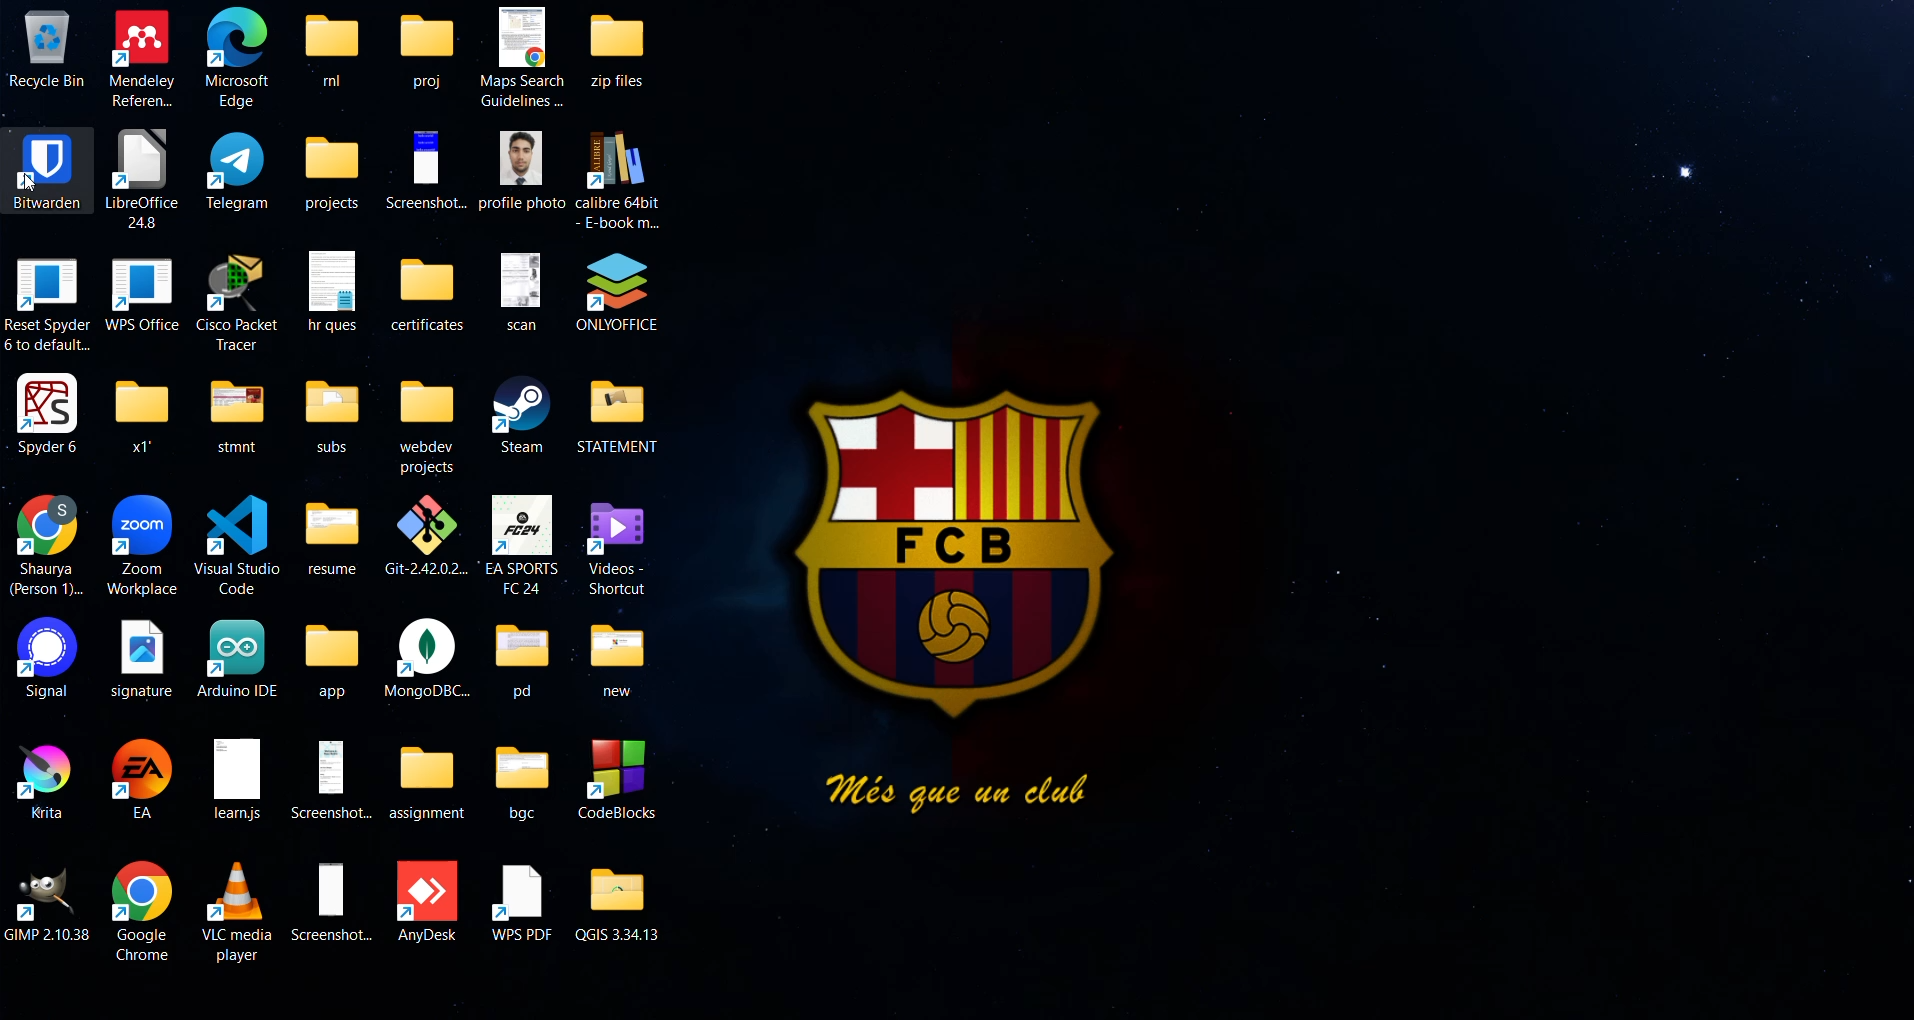  Describe the element at coordinates (331, 48) in the screenshot. I see `ml` at that location.